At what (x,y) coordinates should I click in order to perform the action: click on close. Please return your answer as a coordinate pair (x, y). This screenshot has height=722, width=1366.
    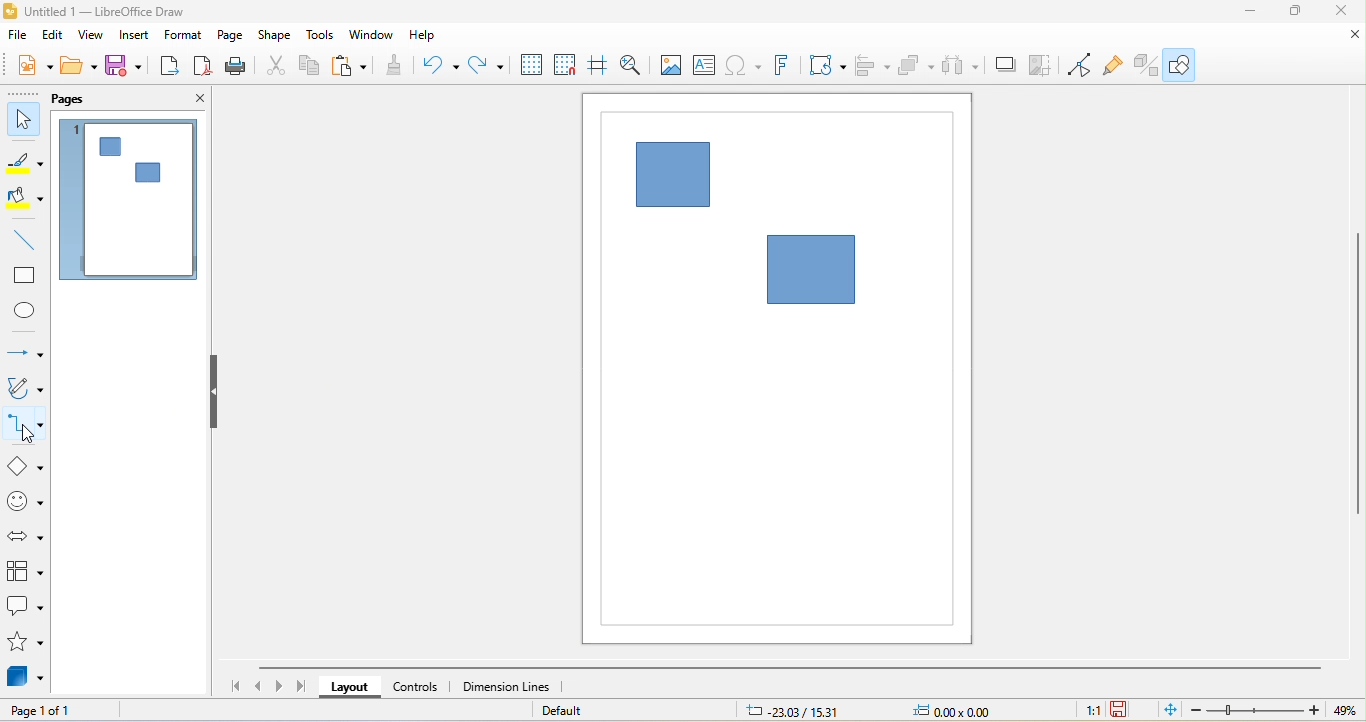
    Looking at the image, I should click on (1342, 10).